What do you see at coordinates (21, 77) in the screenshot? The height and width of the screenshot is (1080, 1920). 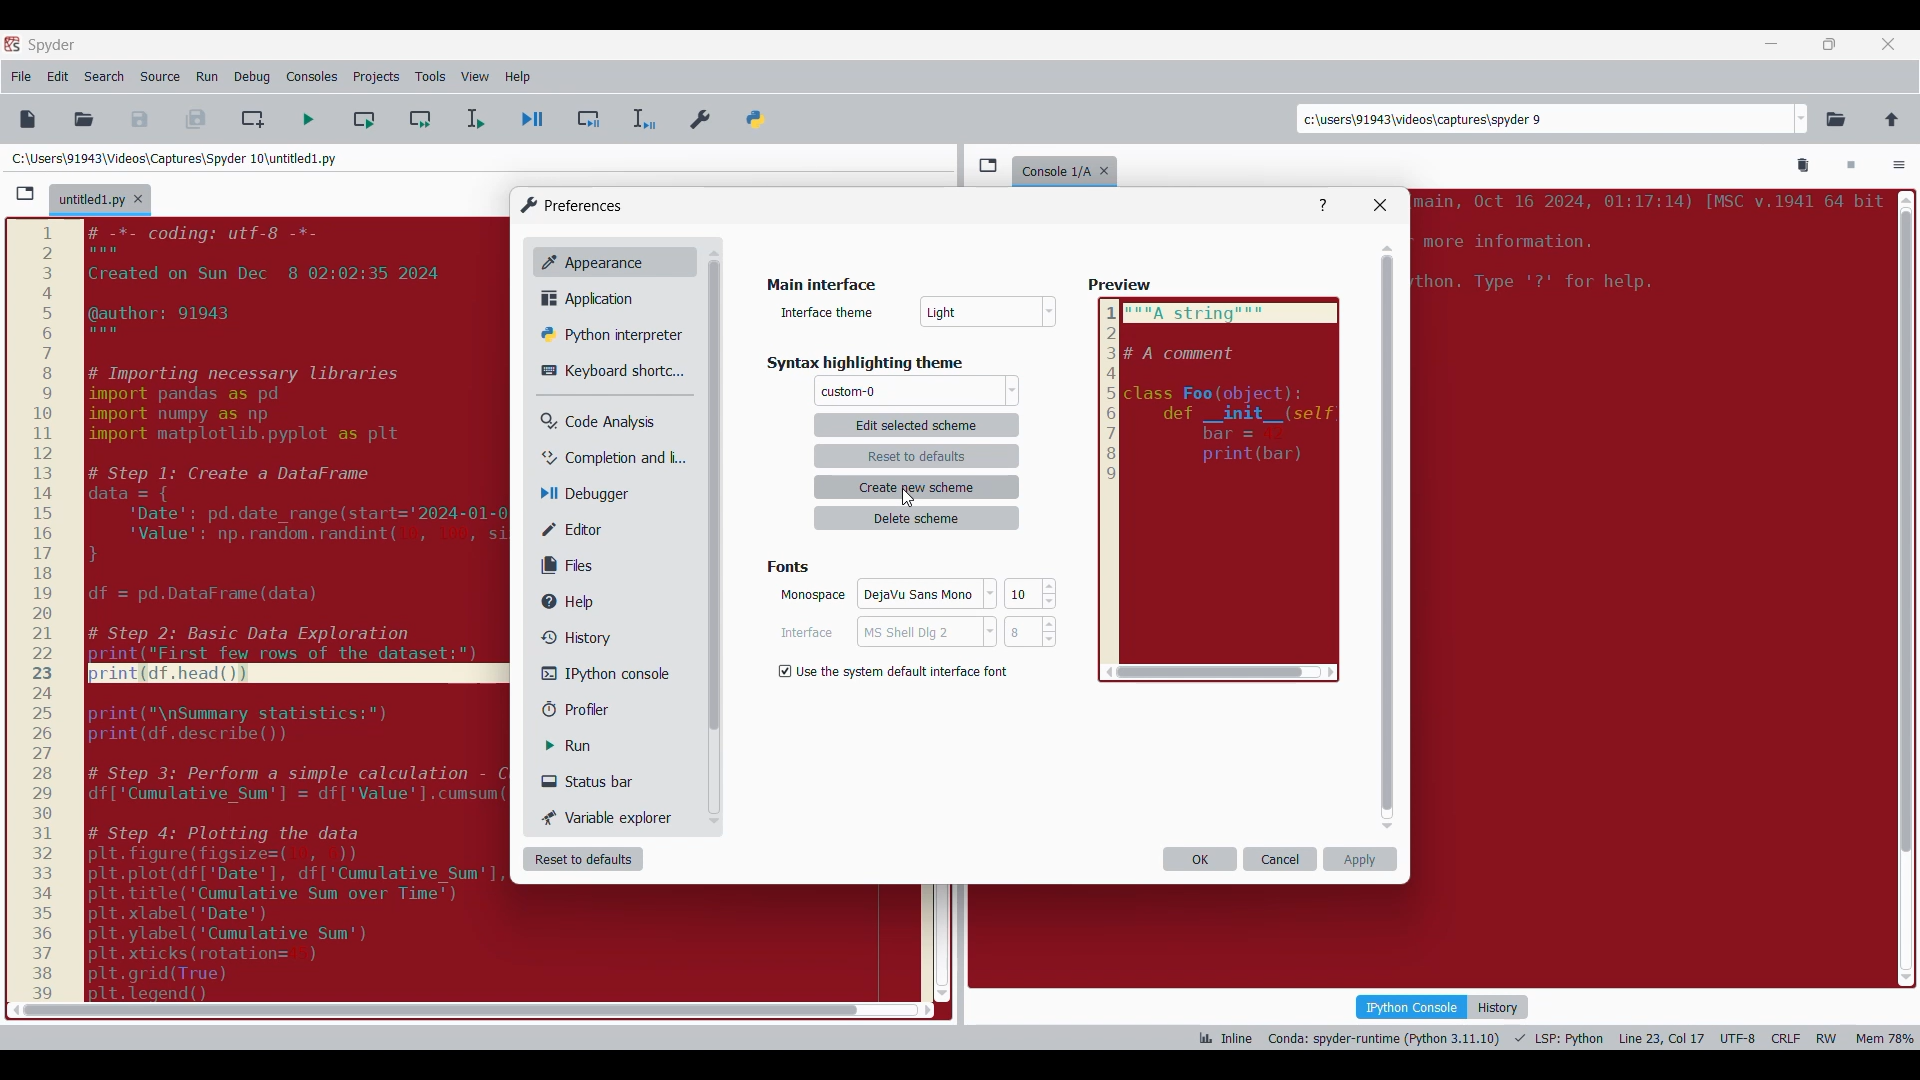 I see `File menu ` at bounding box center [21, 77].